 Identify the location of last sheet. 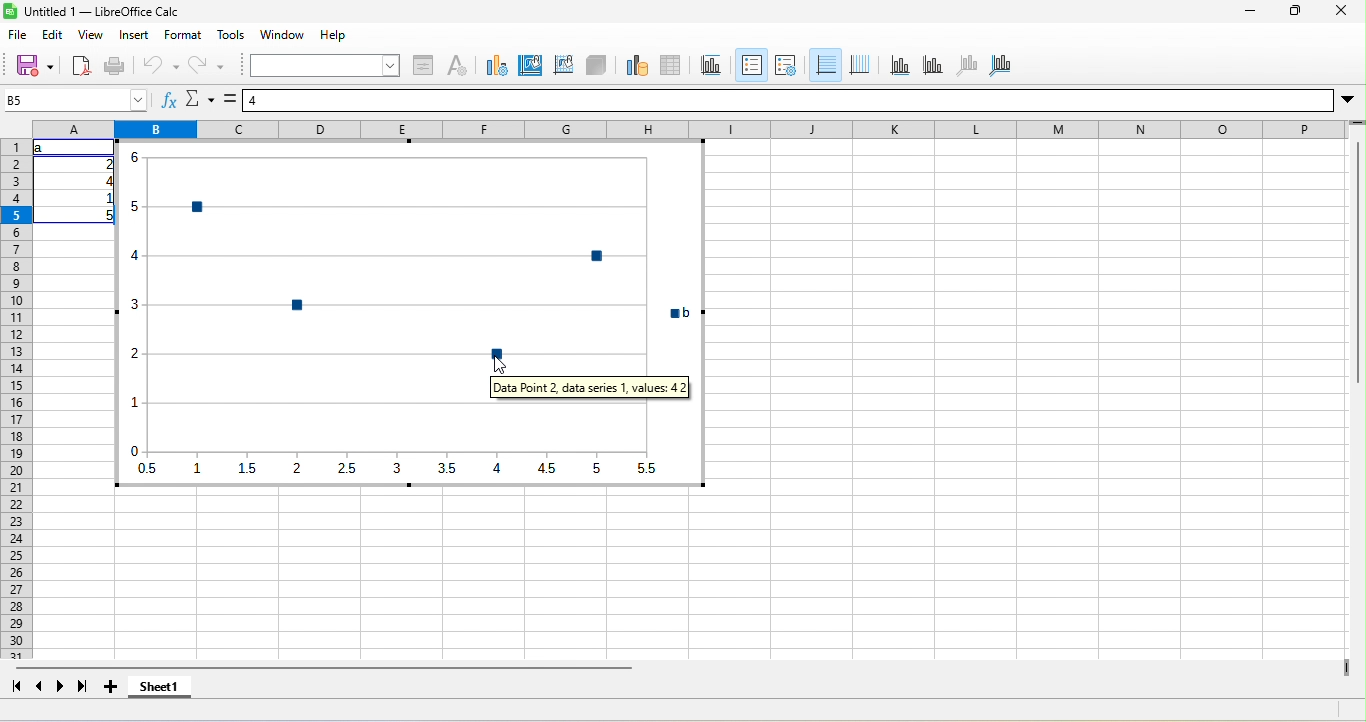
(83, 686).